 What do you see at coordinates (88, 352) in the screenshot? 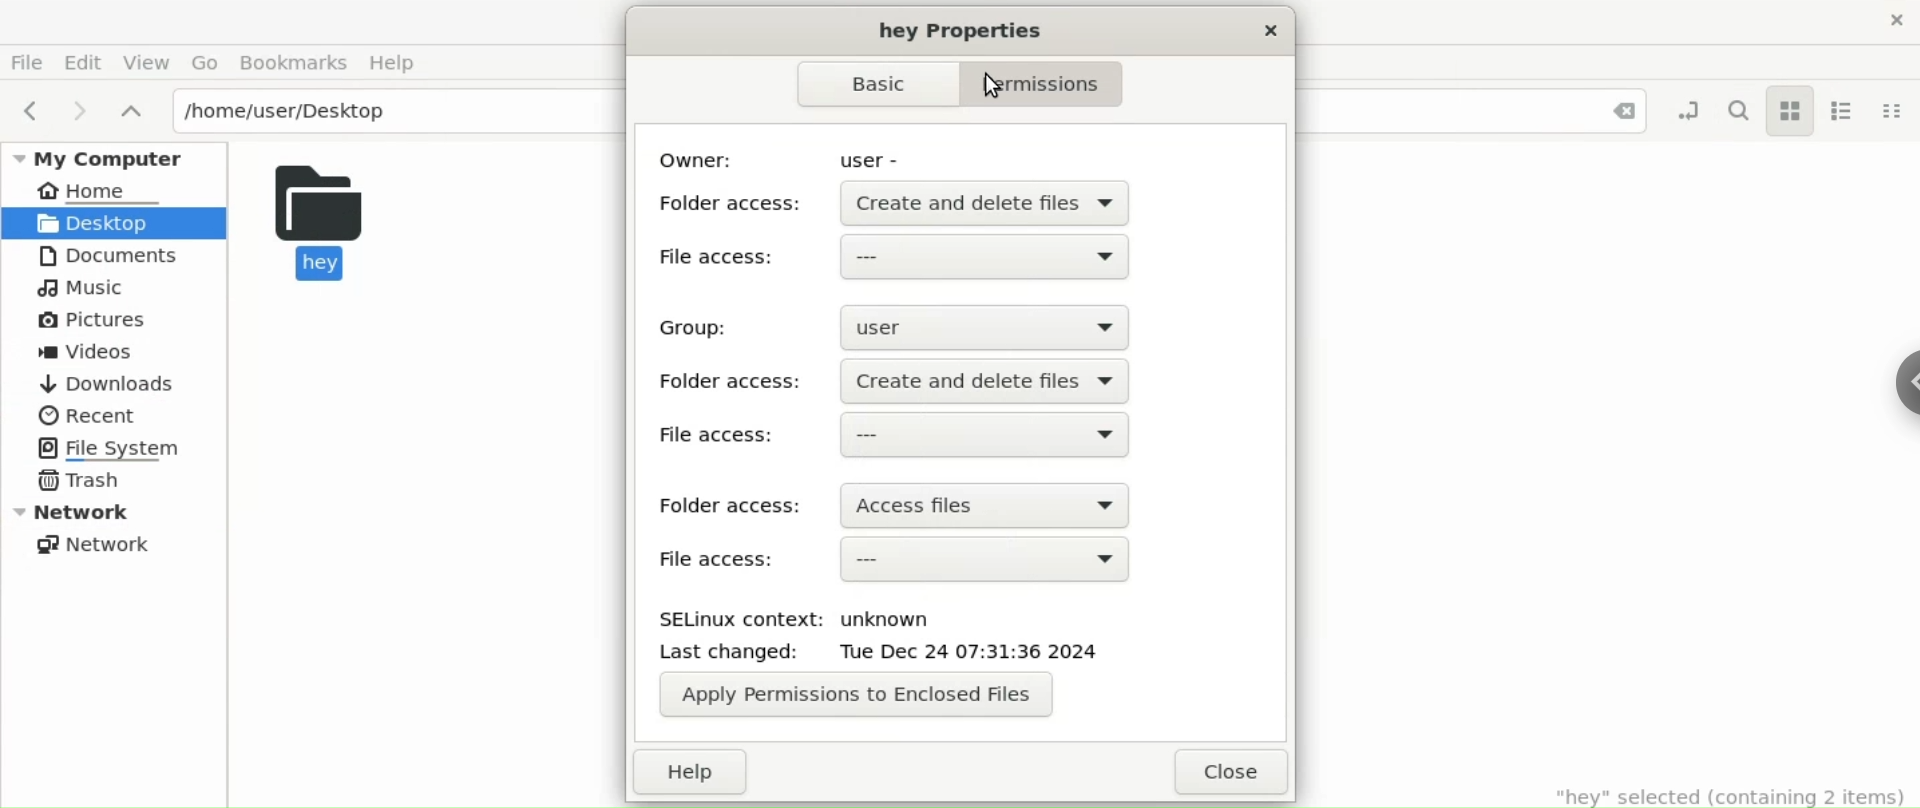
I see `Videos` at bounding box center [88, 352].